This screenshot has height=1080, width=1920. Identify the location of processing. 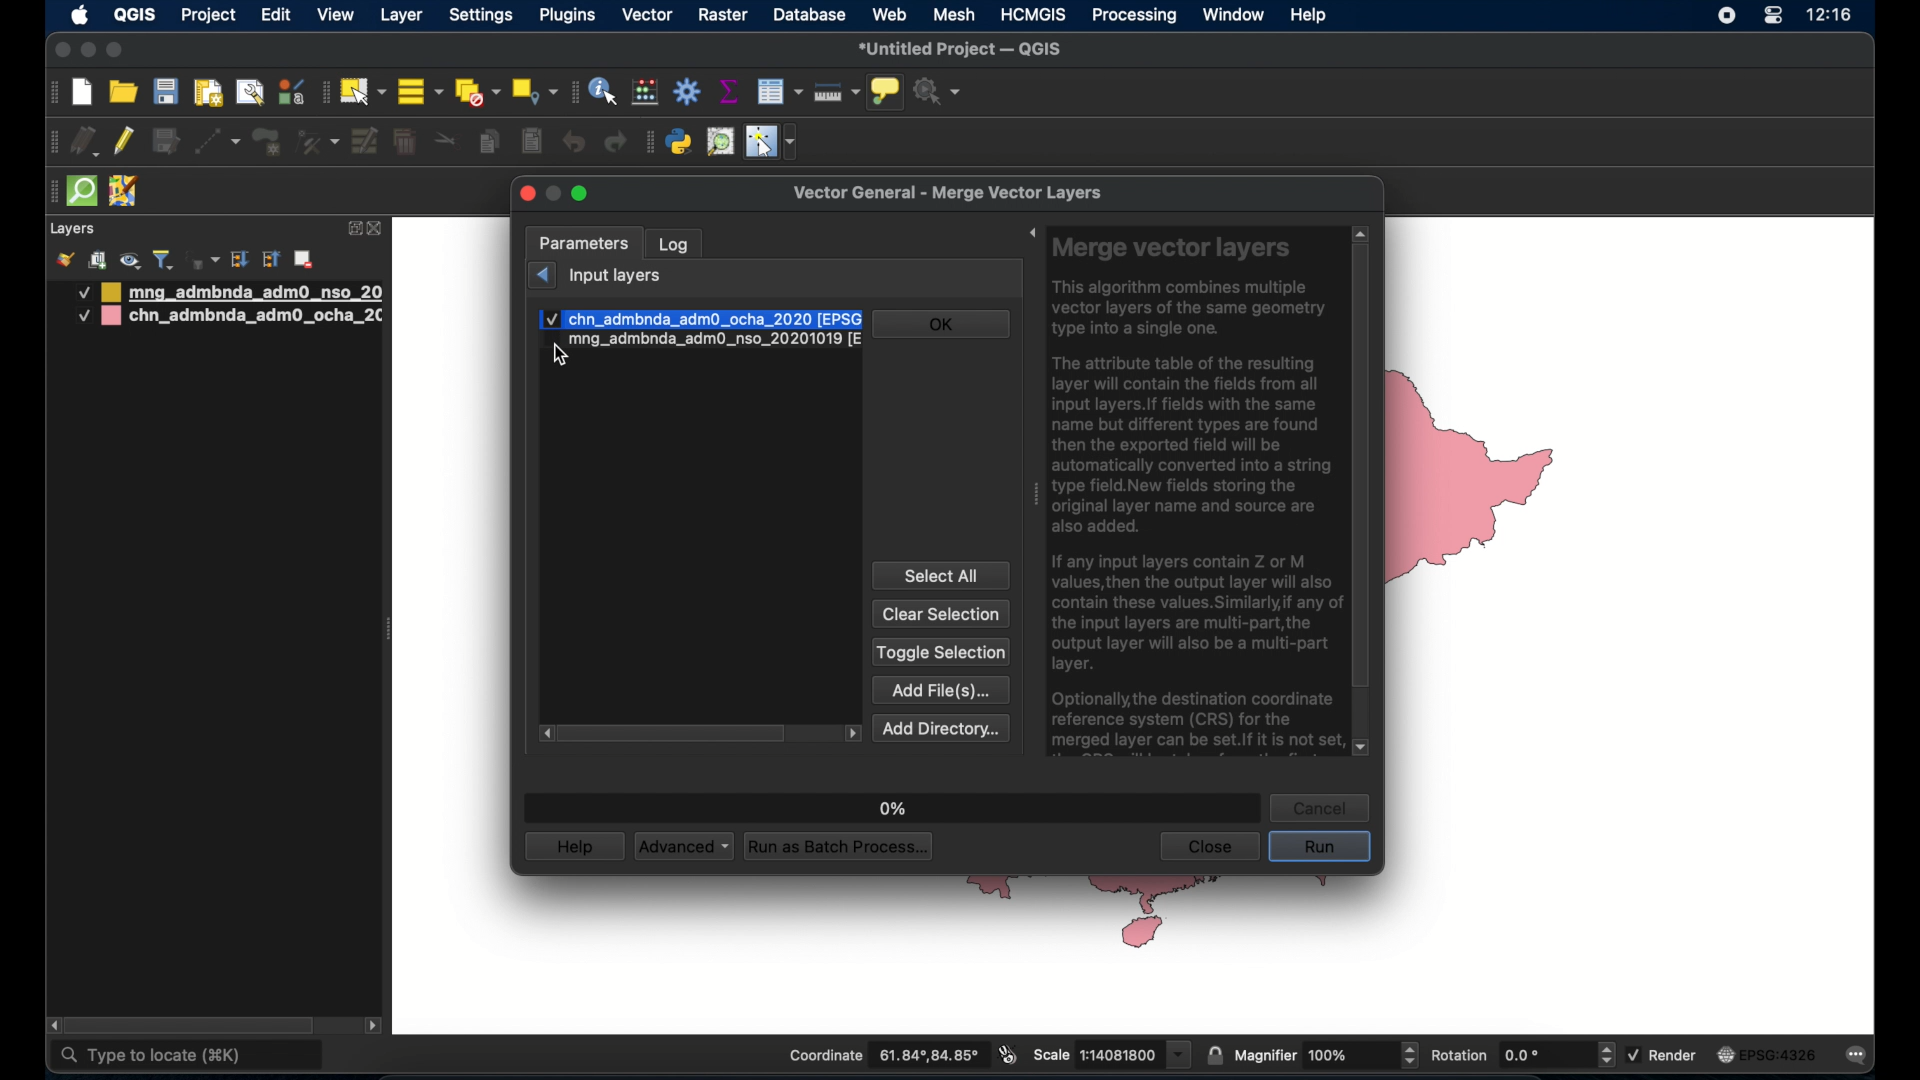
(1135, 17).